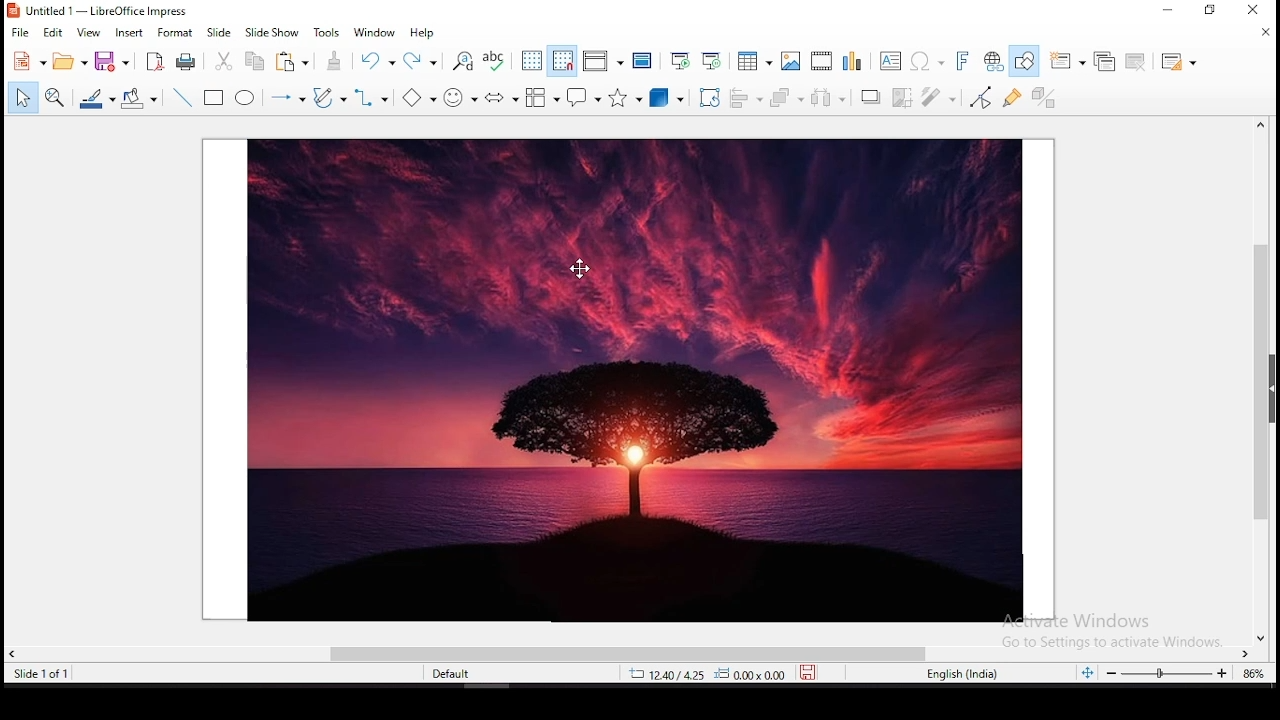 This screenshot has height=720, width=1280. Describe the element at coordinates (425, 34) in the screenshot. I see `help` at that location.